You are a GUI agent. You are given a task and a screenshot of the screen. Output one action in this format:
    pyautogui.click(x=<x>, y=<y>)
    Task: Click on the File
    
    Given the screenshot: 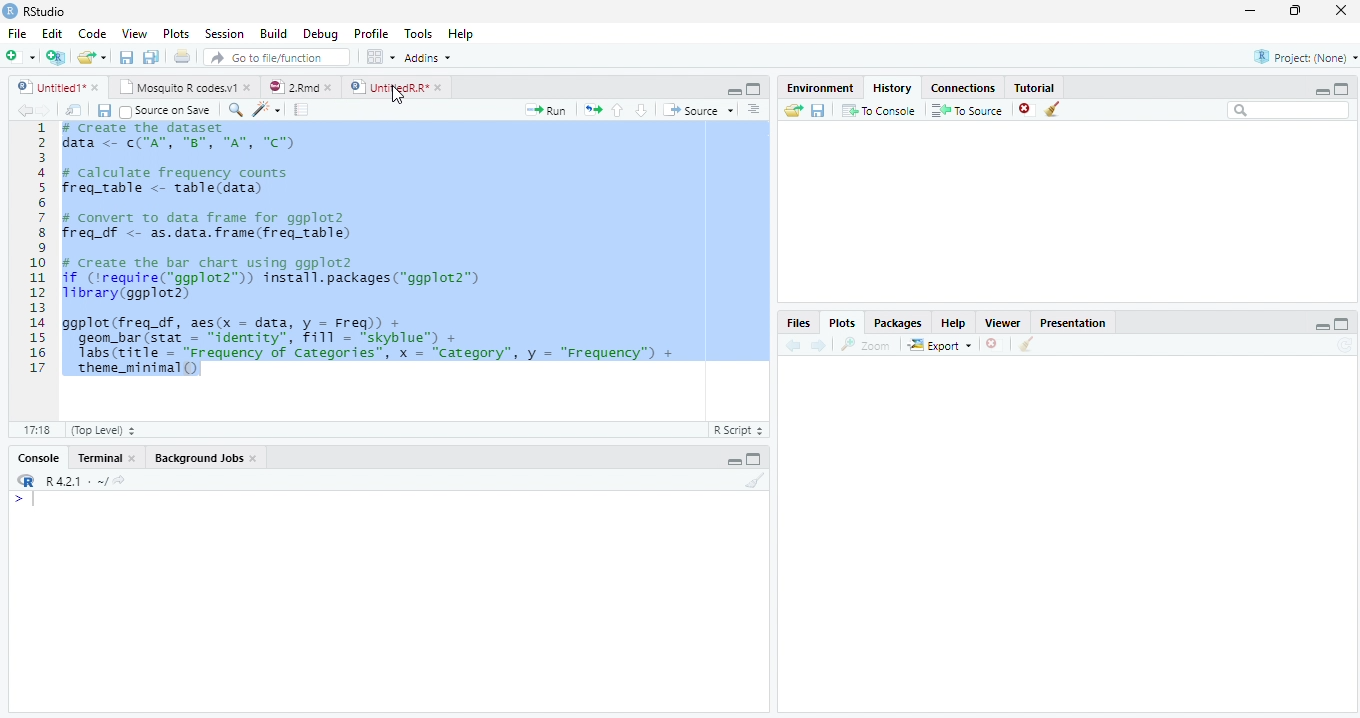 What is the action you would take?
    pyautogui.click(x=14, y=34)
    